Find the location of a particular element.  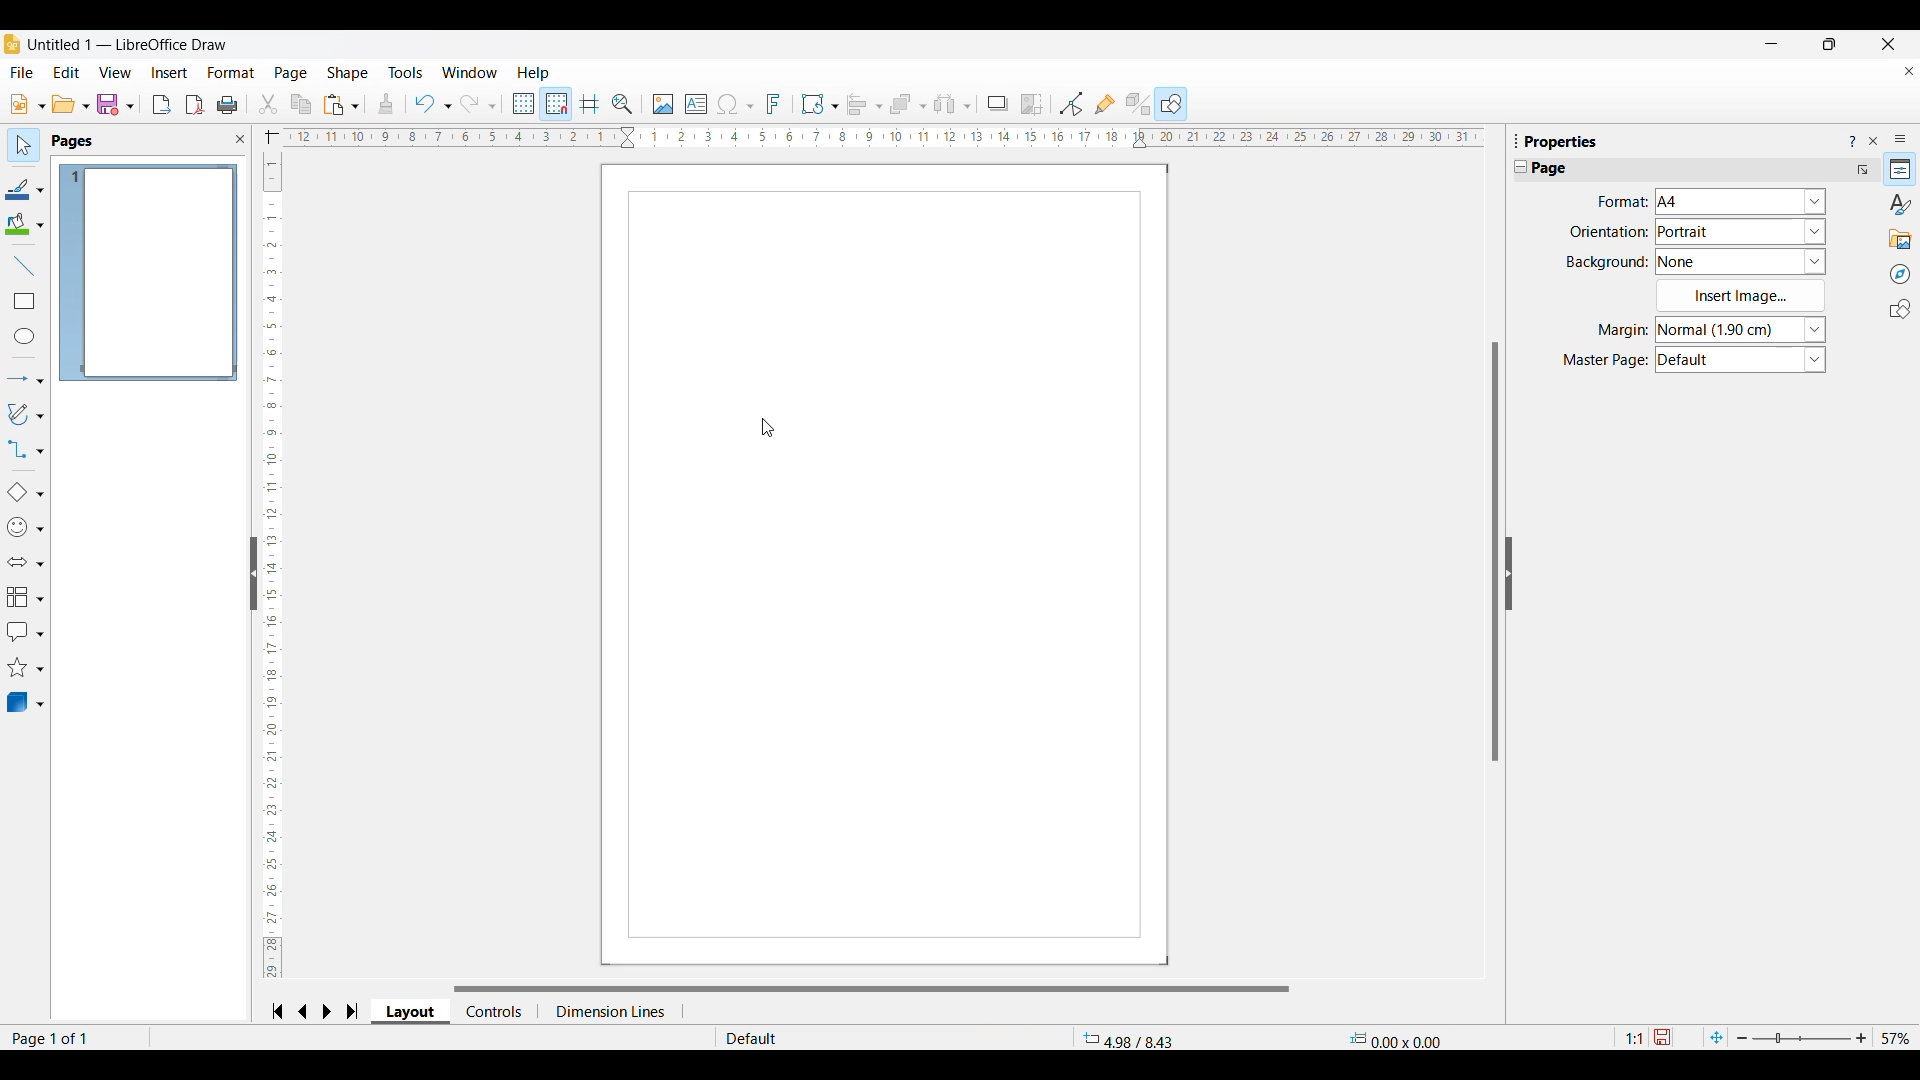

Alignment options is located at coordinates (864, 105).